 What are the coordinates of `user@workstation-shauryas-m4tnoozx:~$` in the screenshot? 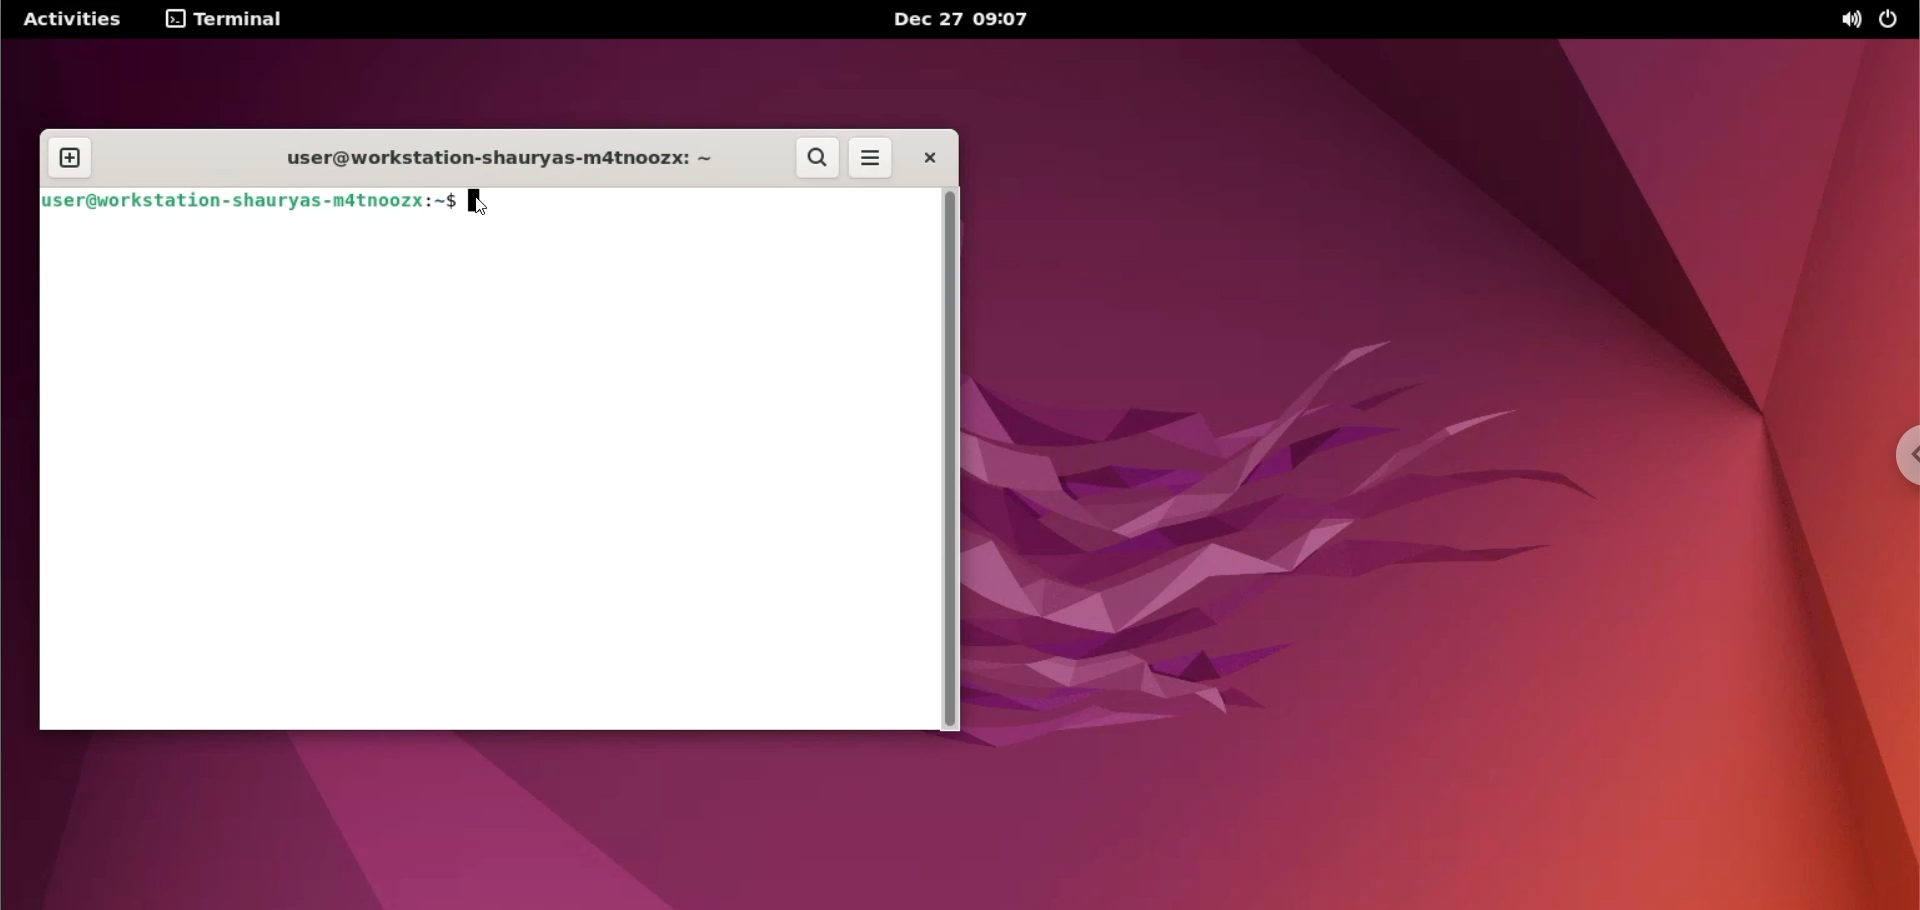 It's located at (249, 199).